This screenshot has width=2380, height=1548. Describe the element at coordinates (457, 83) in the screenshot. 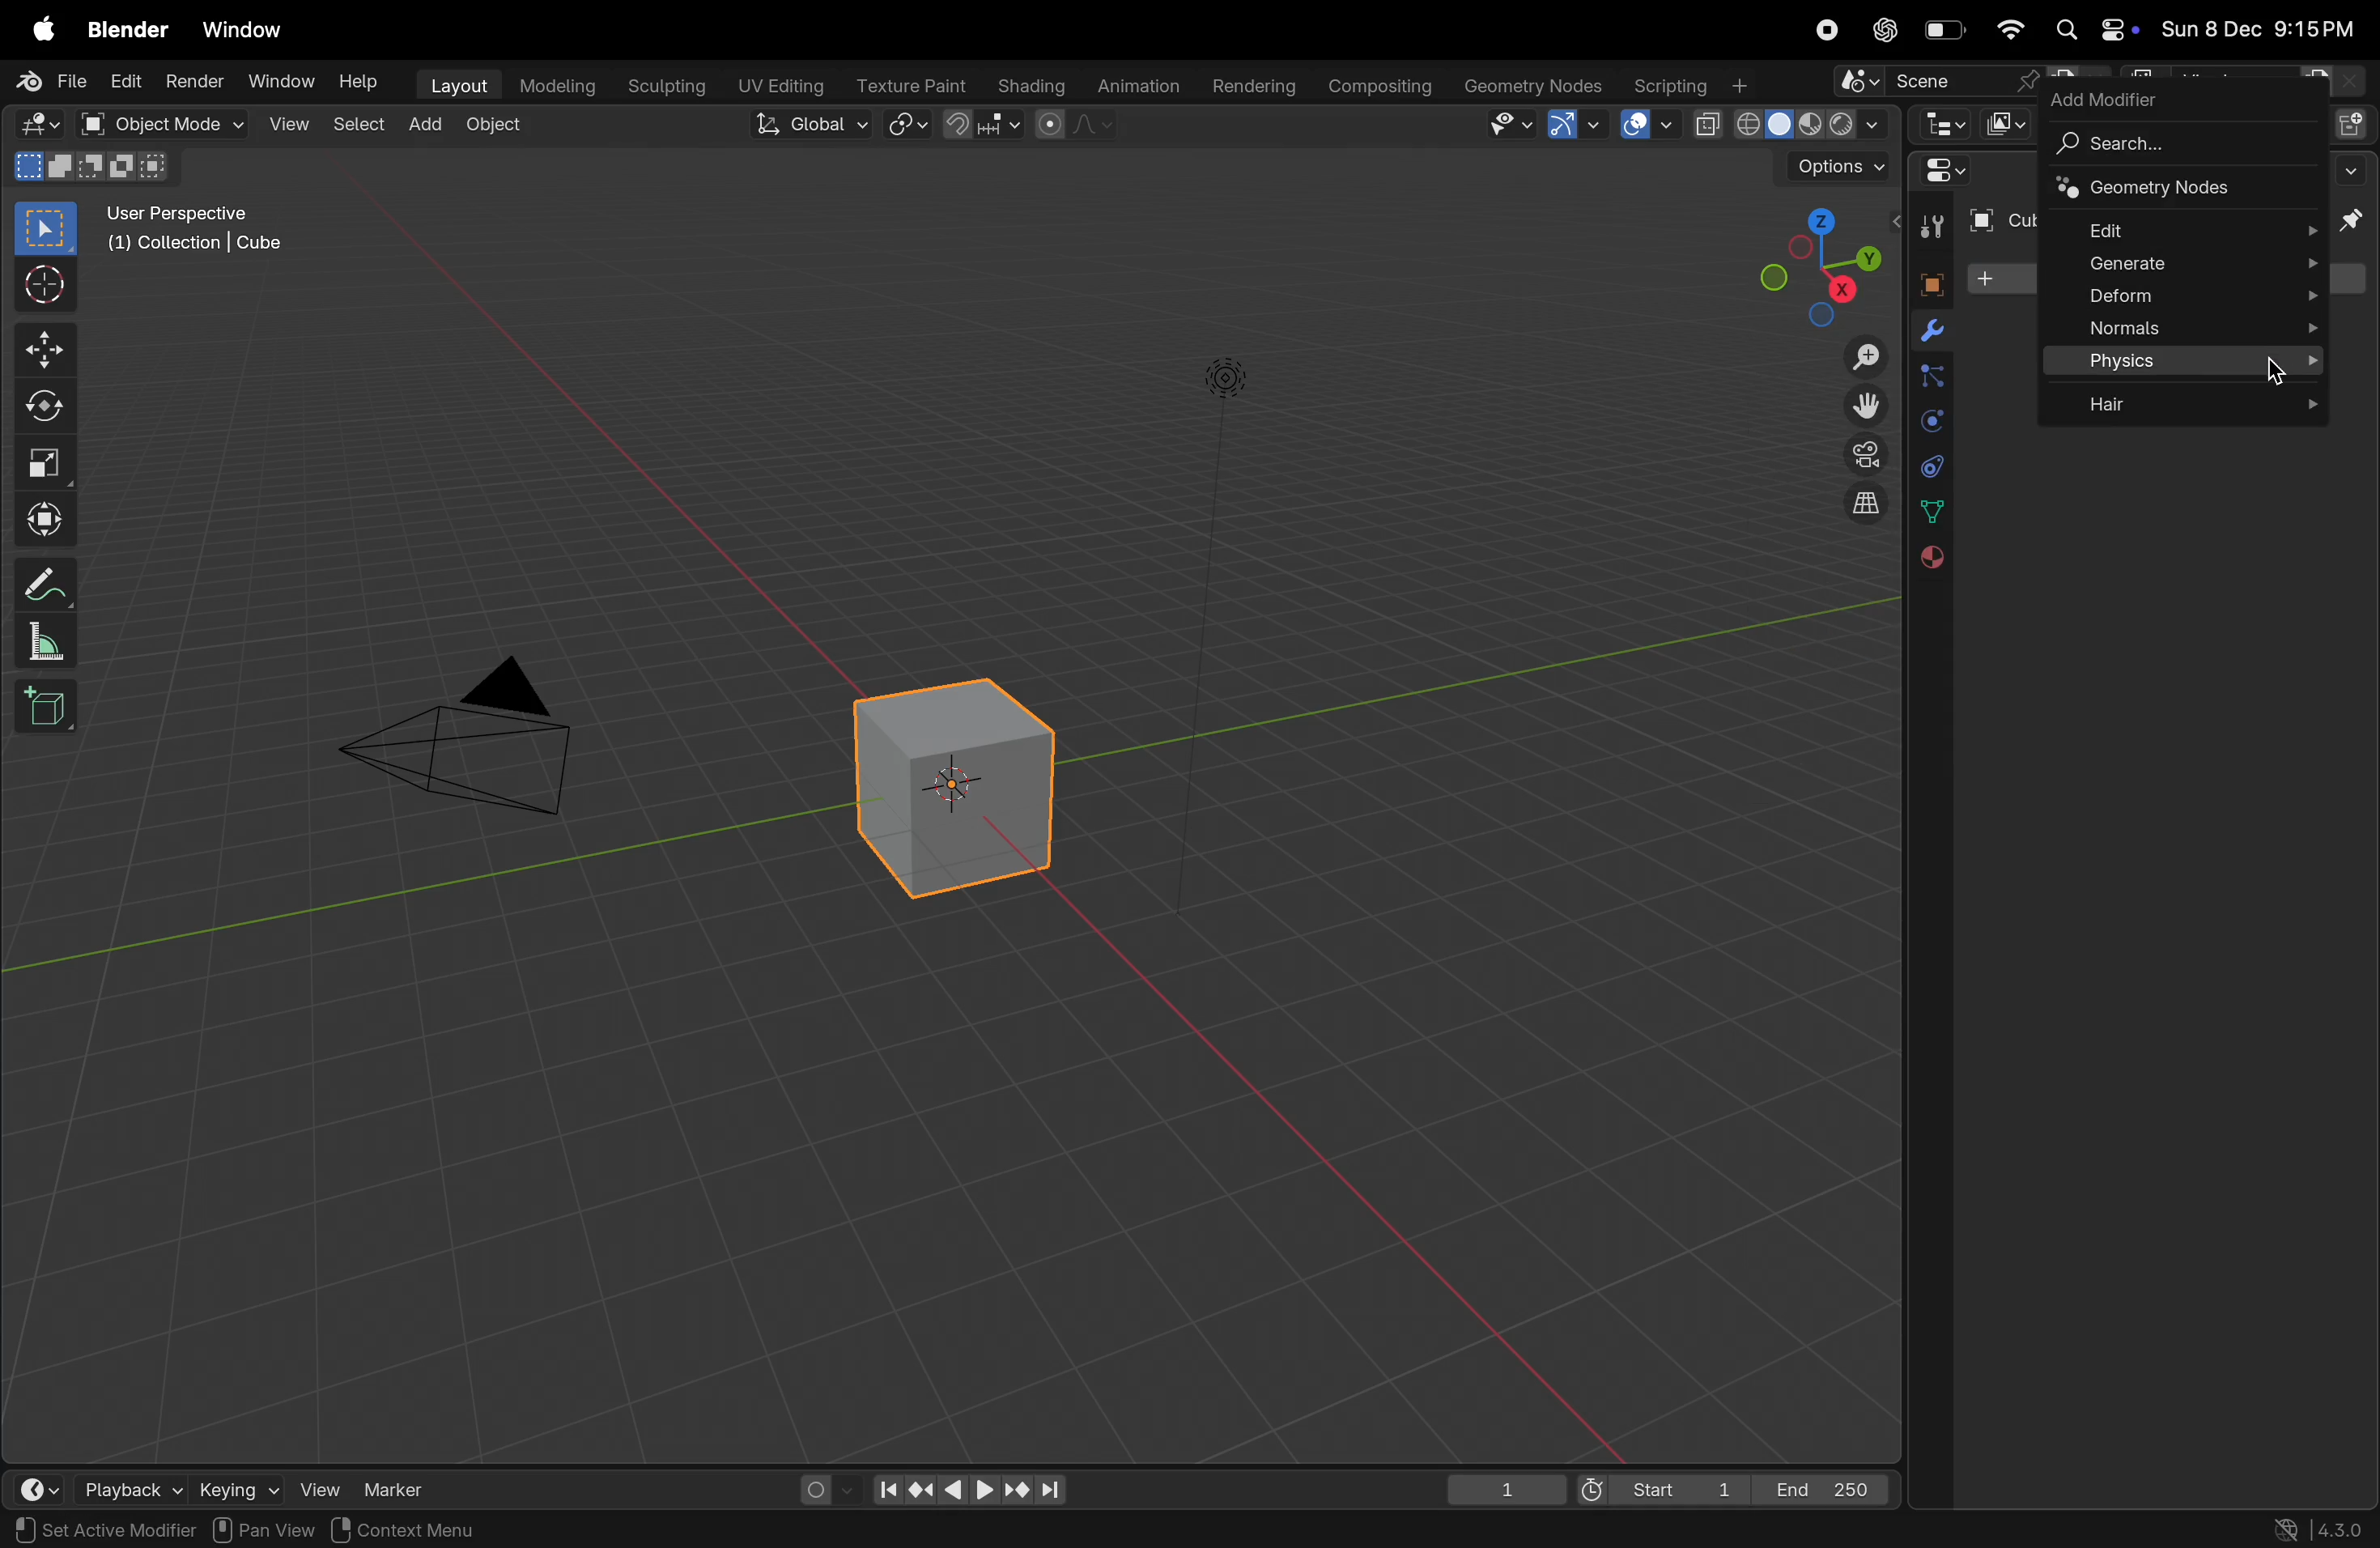

I see `layout` at that location.